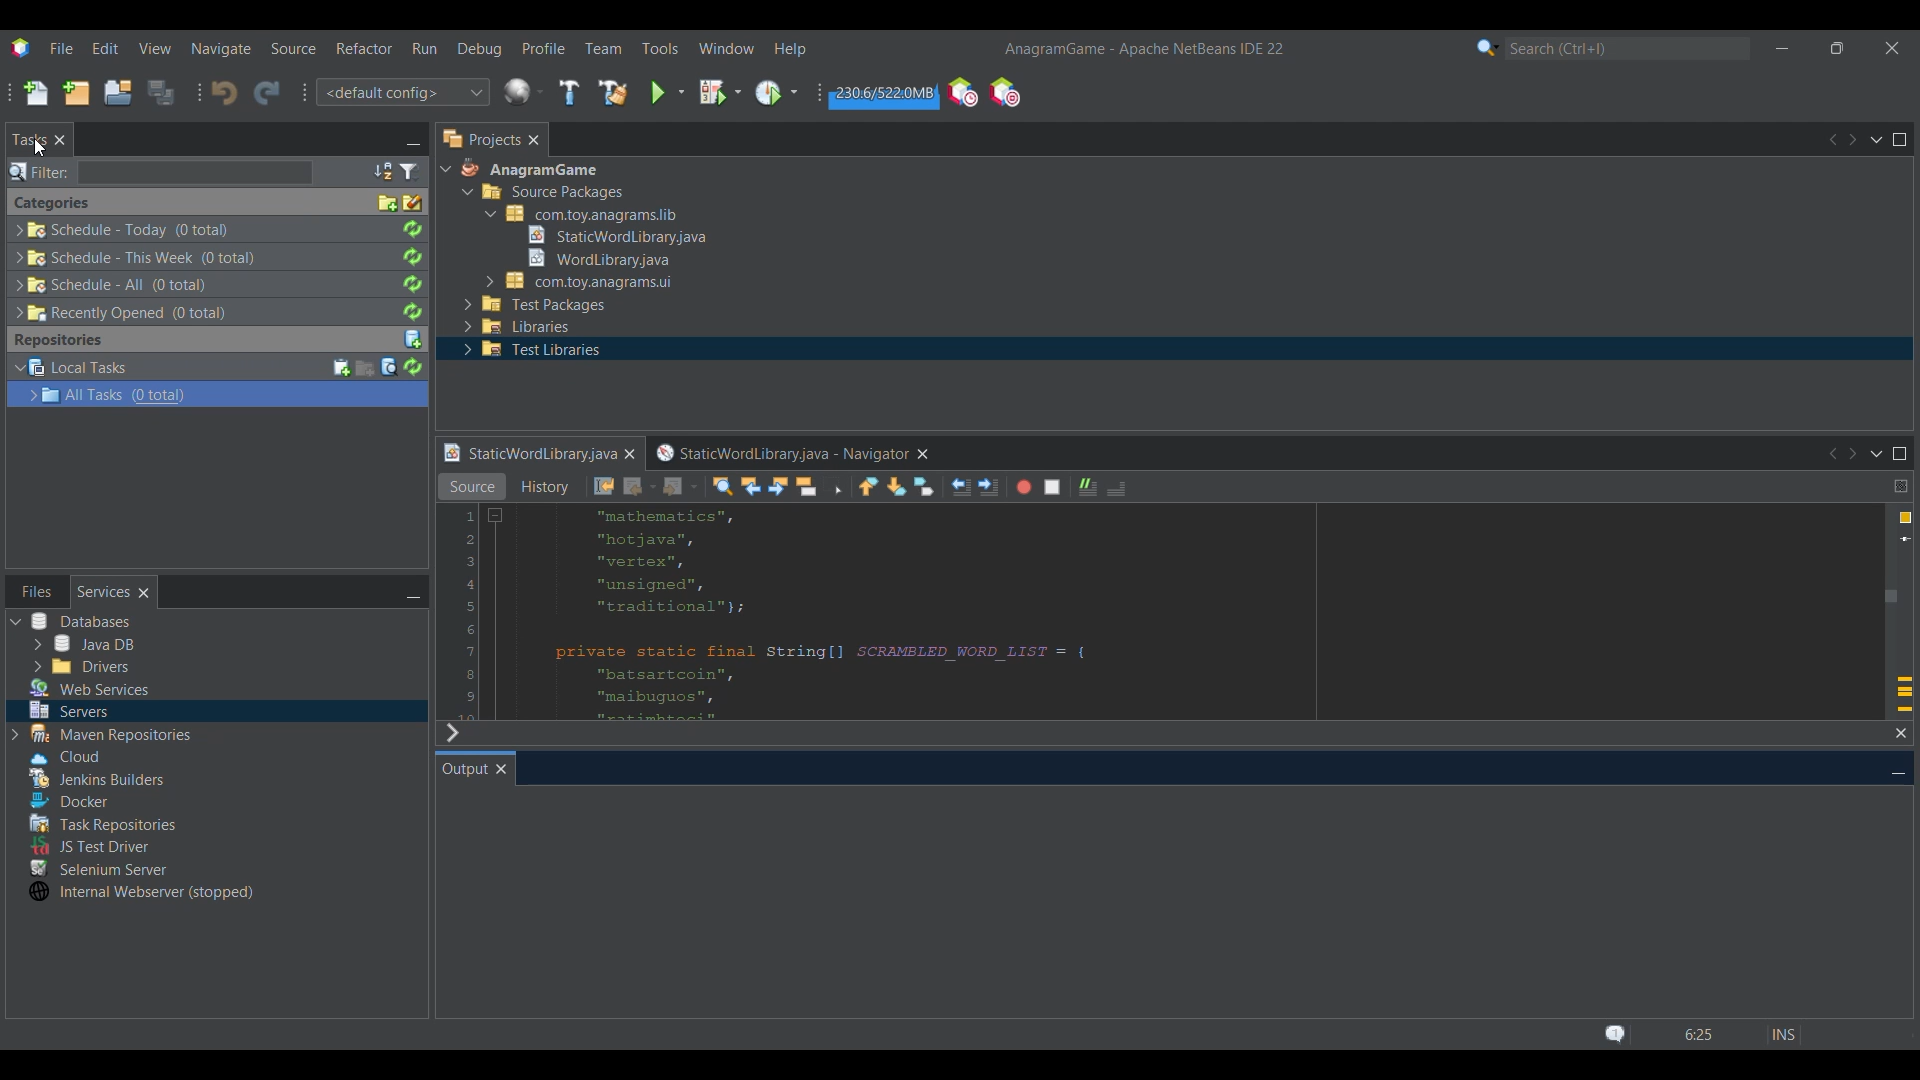 The width and height of the screenshot is (1920, 1080). I want to click on Refresh respective task, so click(412, 271).